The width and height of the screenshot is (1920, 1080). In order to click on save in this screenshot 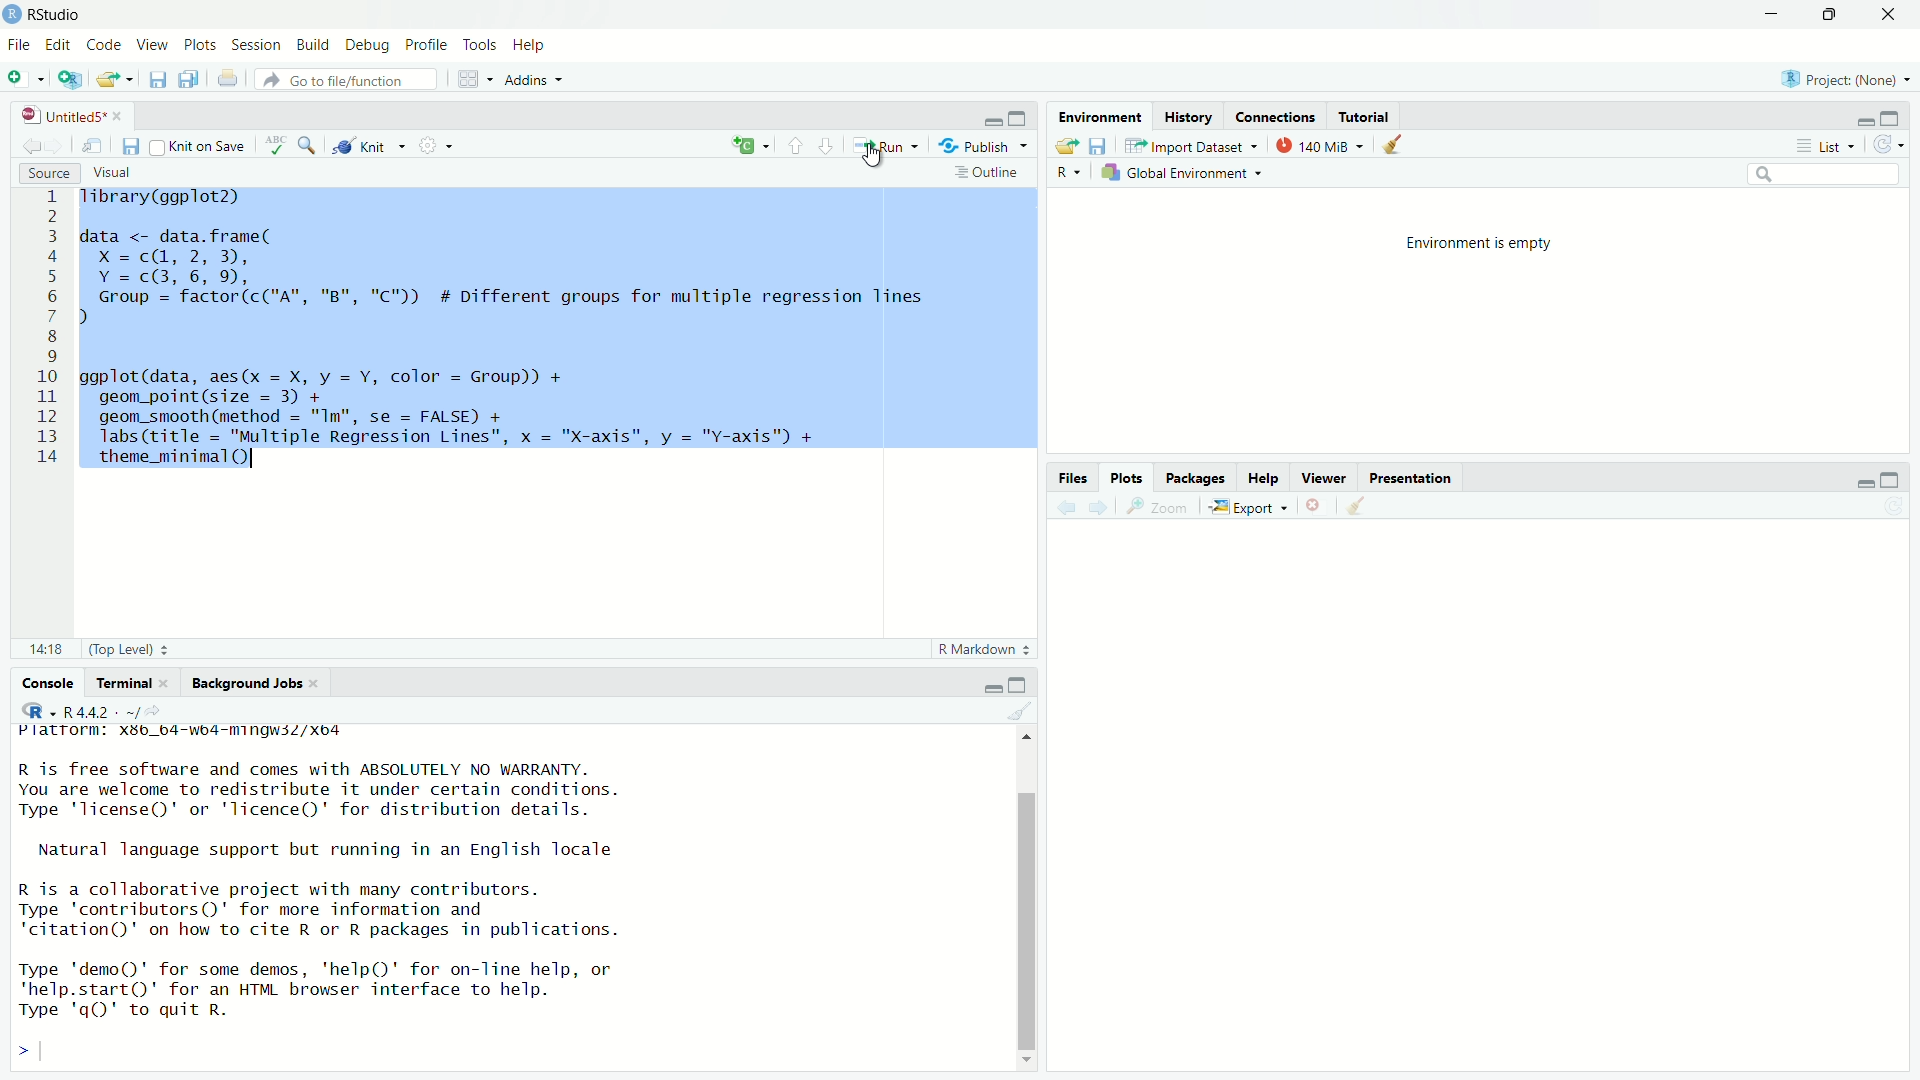, I will do `click(153, 78)`.